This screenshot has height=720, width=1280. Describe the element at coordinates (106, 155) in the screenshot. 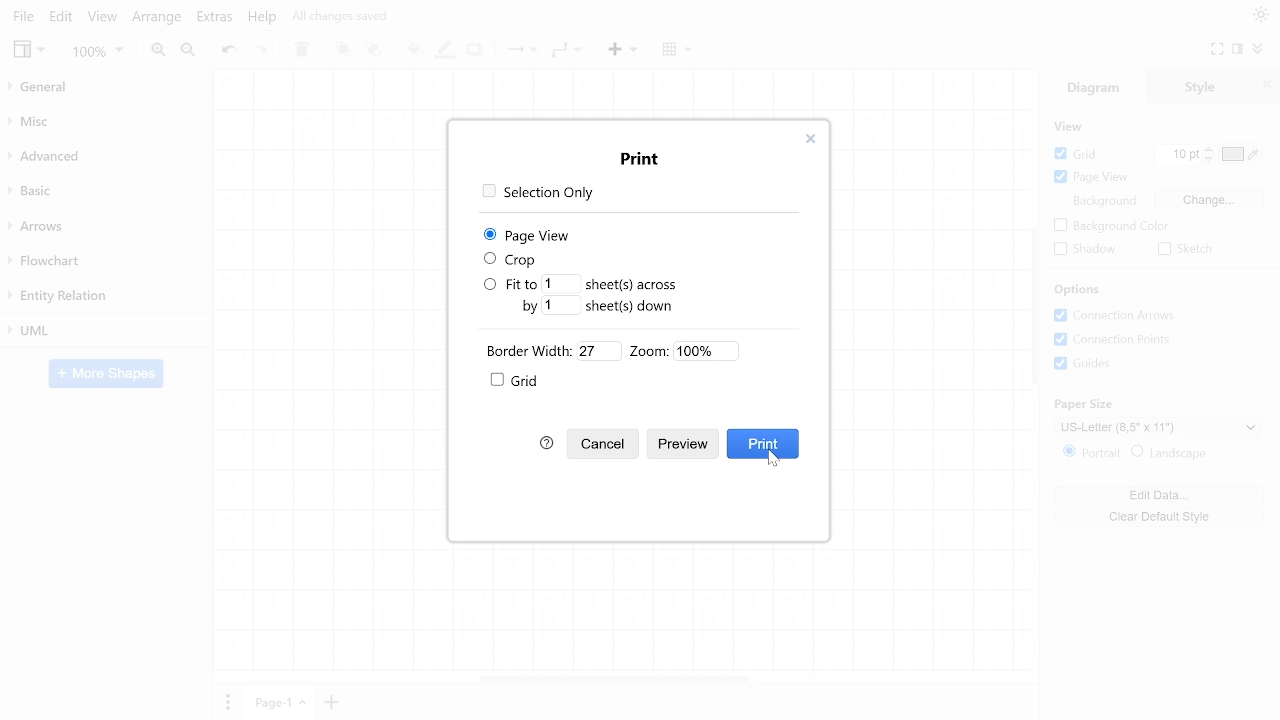

I see `Advanced` at that location.